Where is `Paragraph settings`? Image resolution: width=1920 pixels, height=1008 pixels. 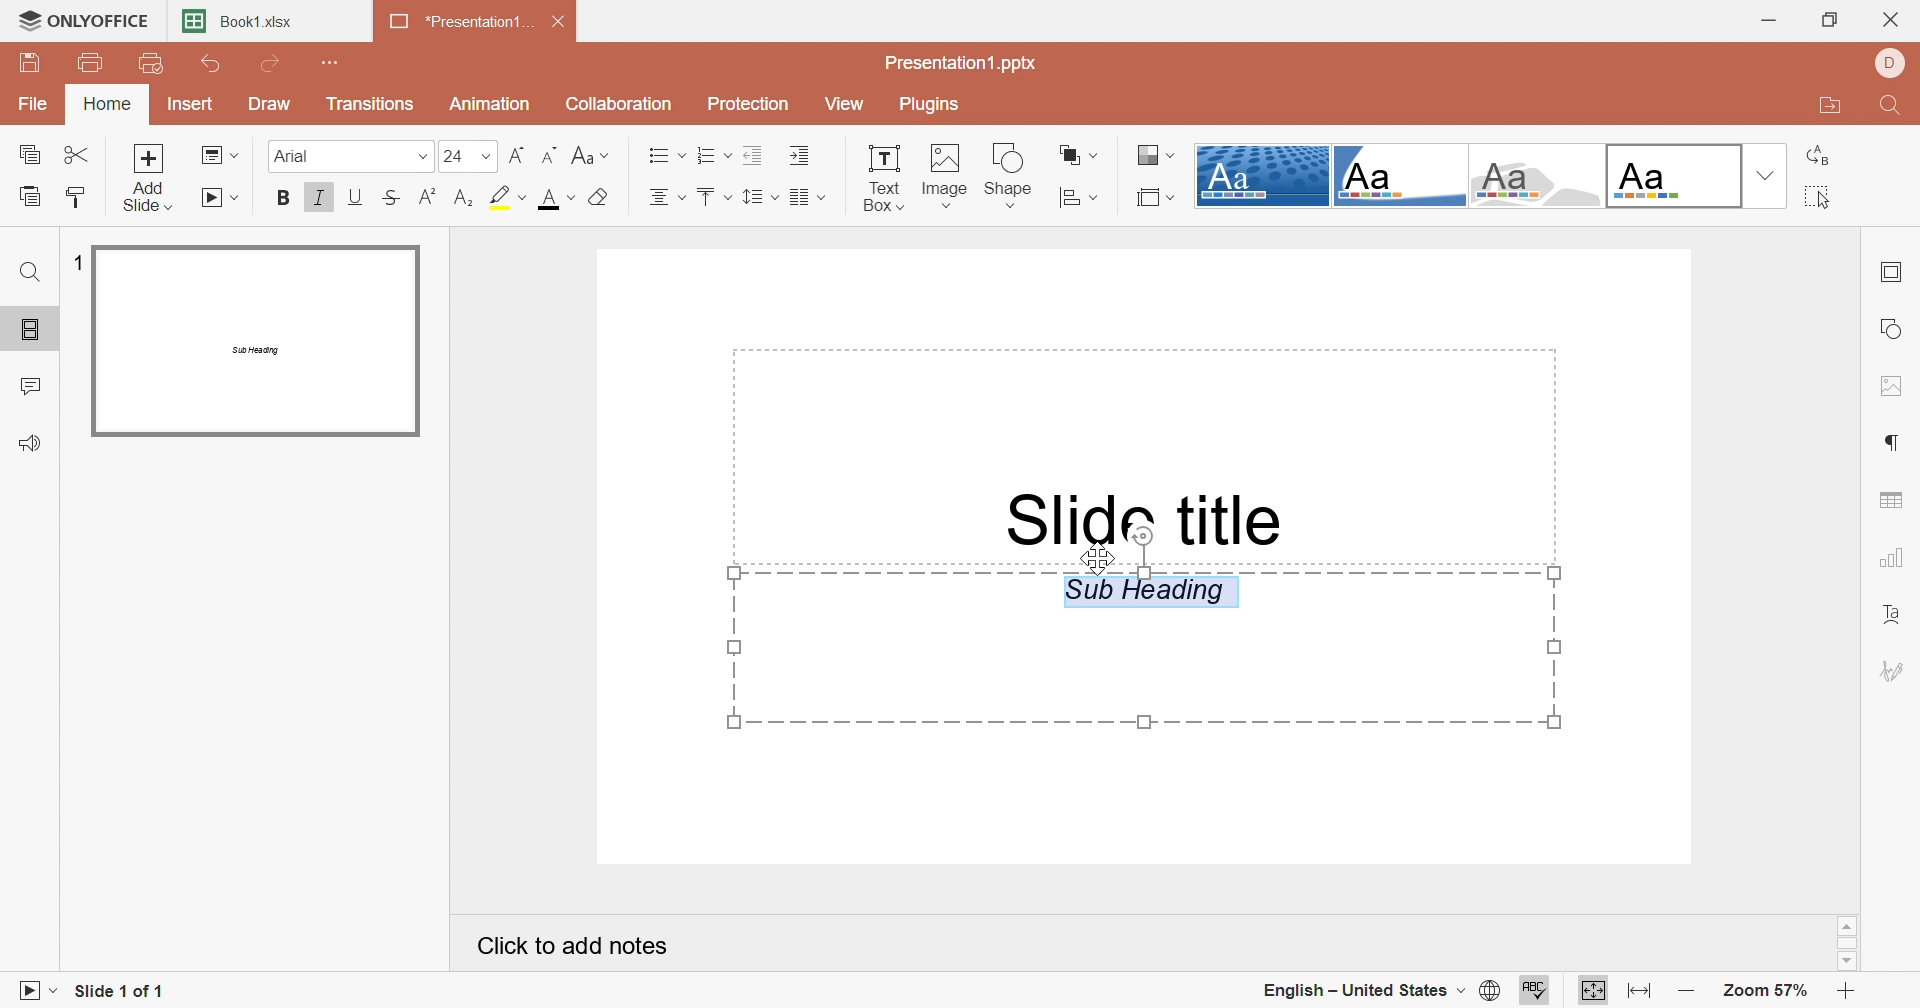 Paragraph settings is located at coordinates (1898, 444).